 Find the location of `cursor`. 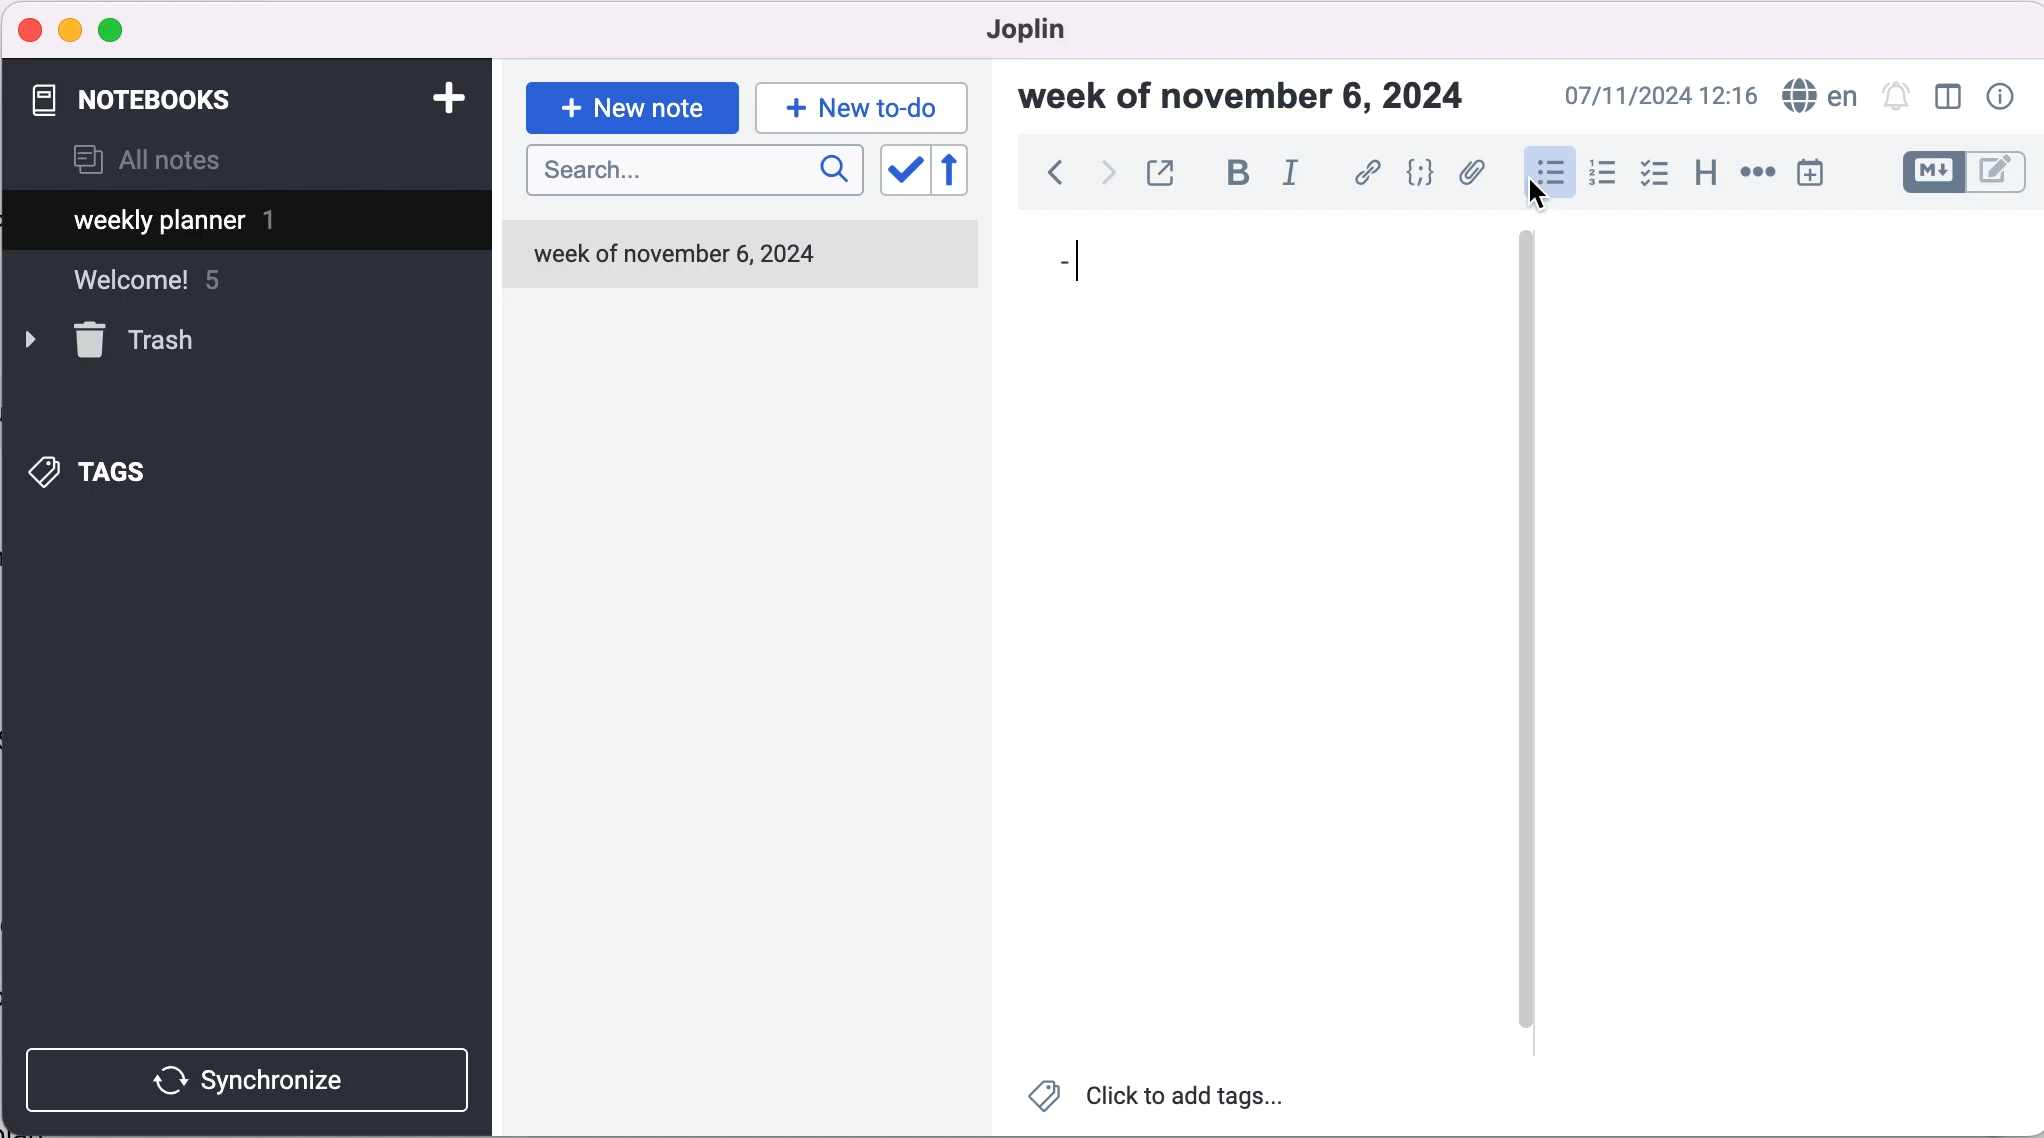

cursor is located at coordinates (1544, 193).